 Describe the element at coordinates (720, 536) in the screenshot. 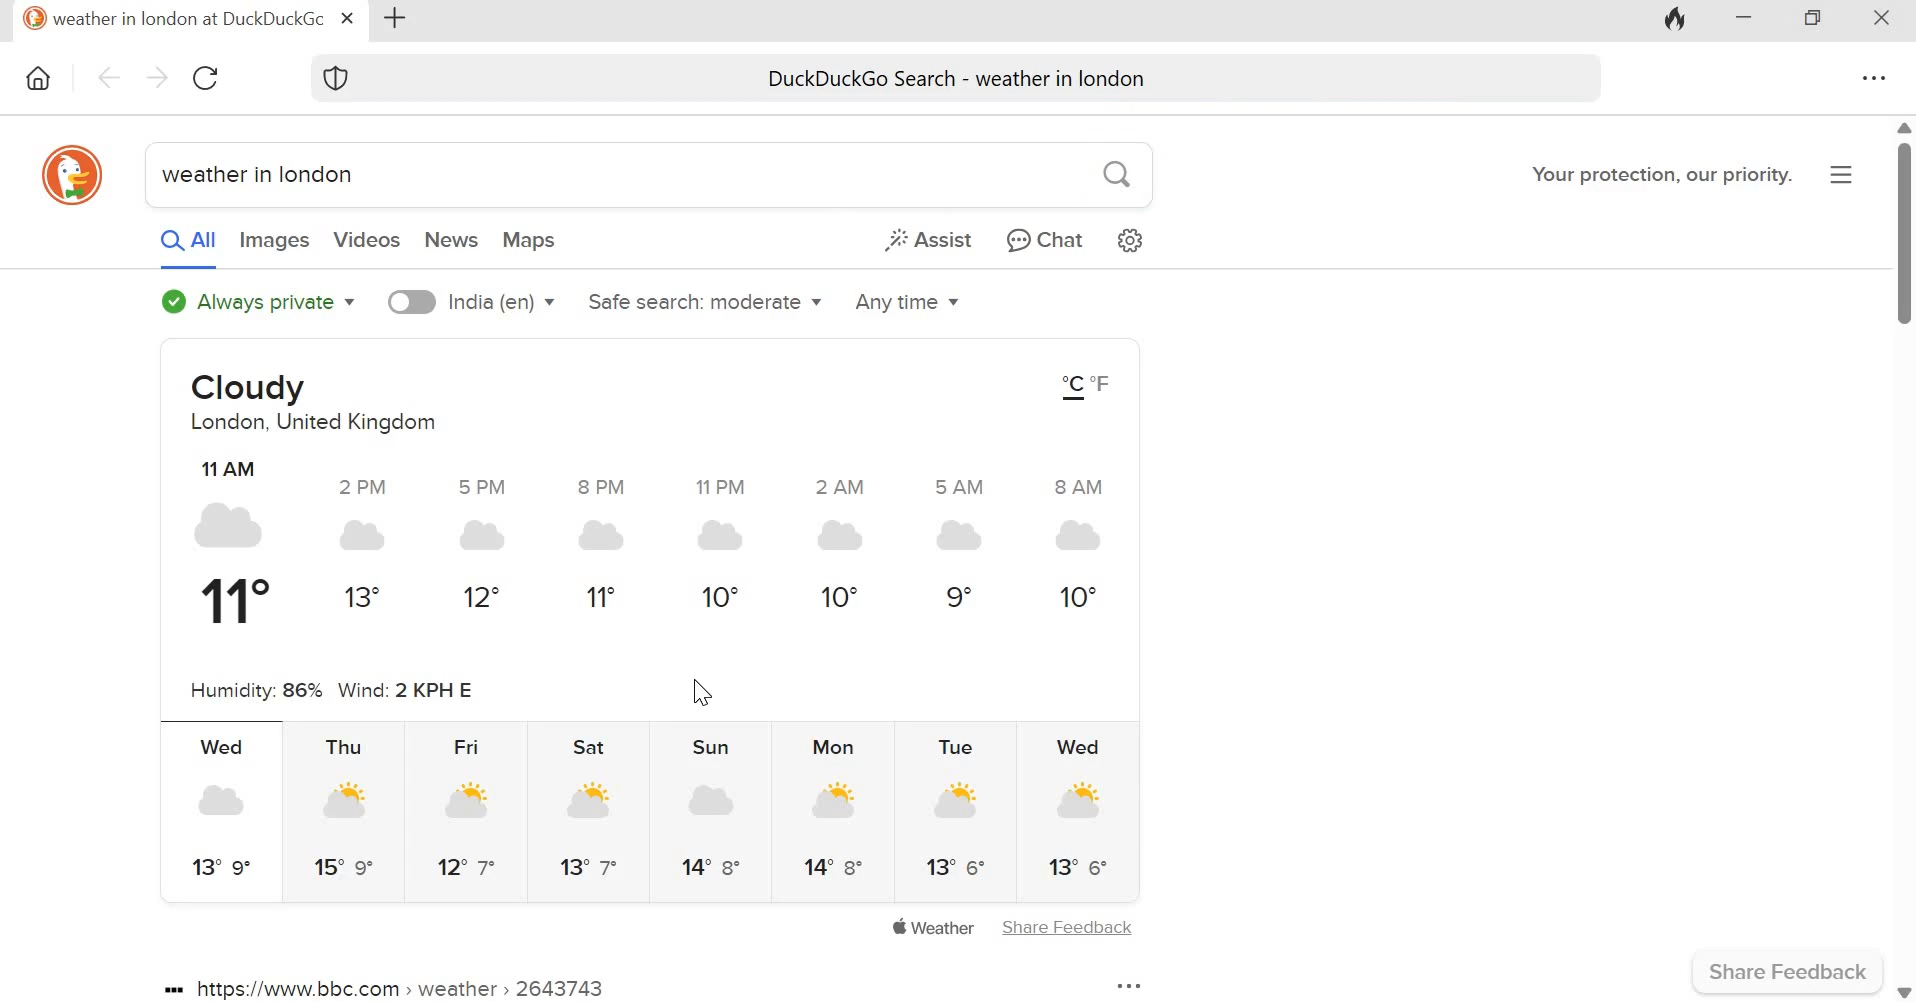

I see `Indicates cloudy` at that location.